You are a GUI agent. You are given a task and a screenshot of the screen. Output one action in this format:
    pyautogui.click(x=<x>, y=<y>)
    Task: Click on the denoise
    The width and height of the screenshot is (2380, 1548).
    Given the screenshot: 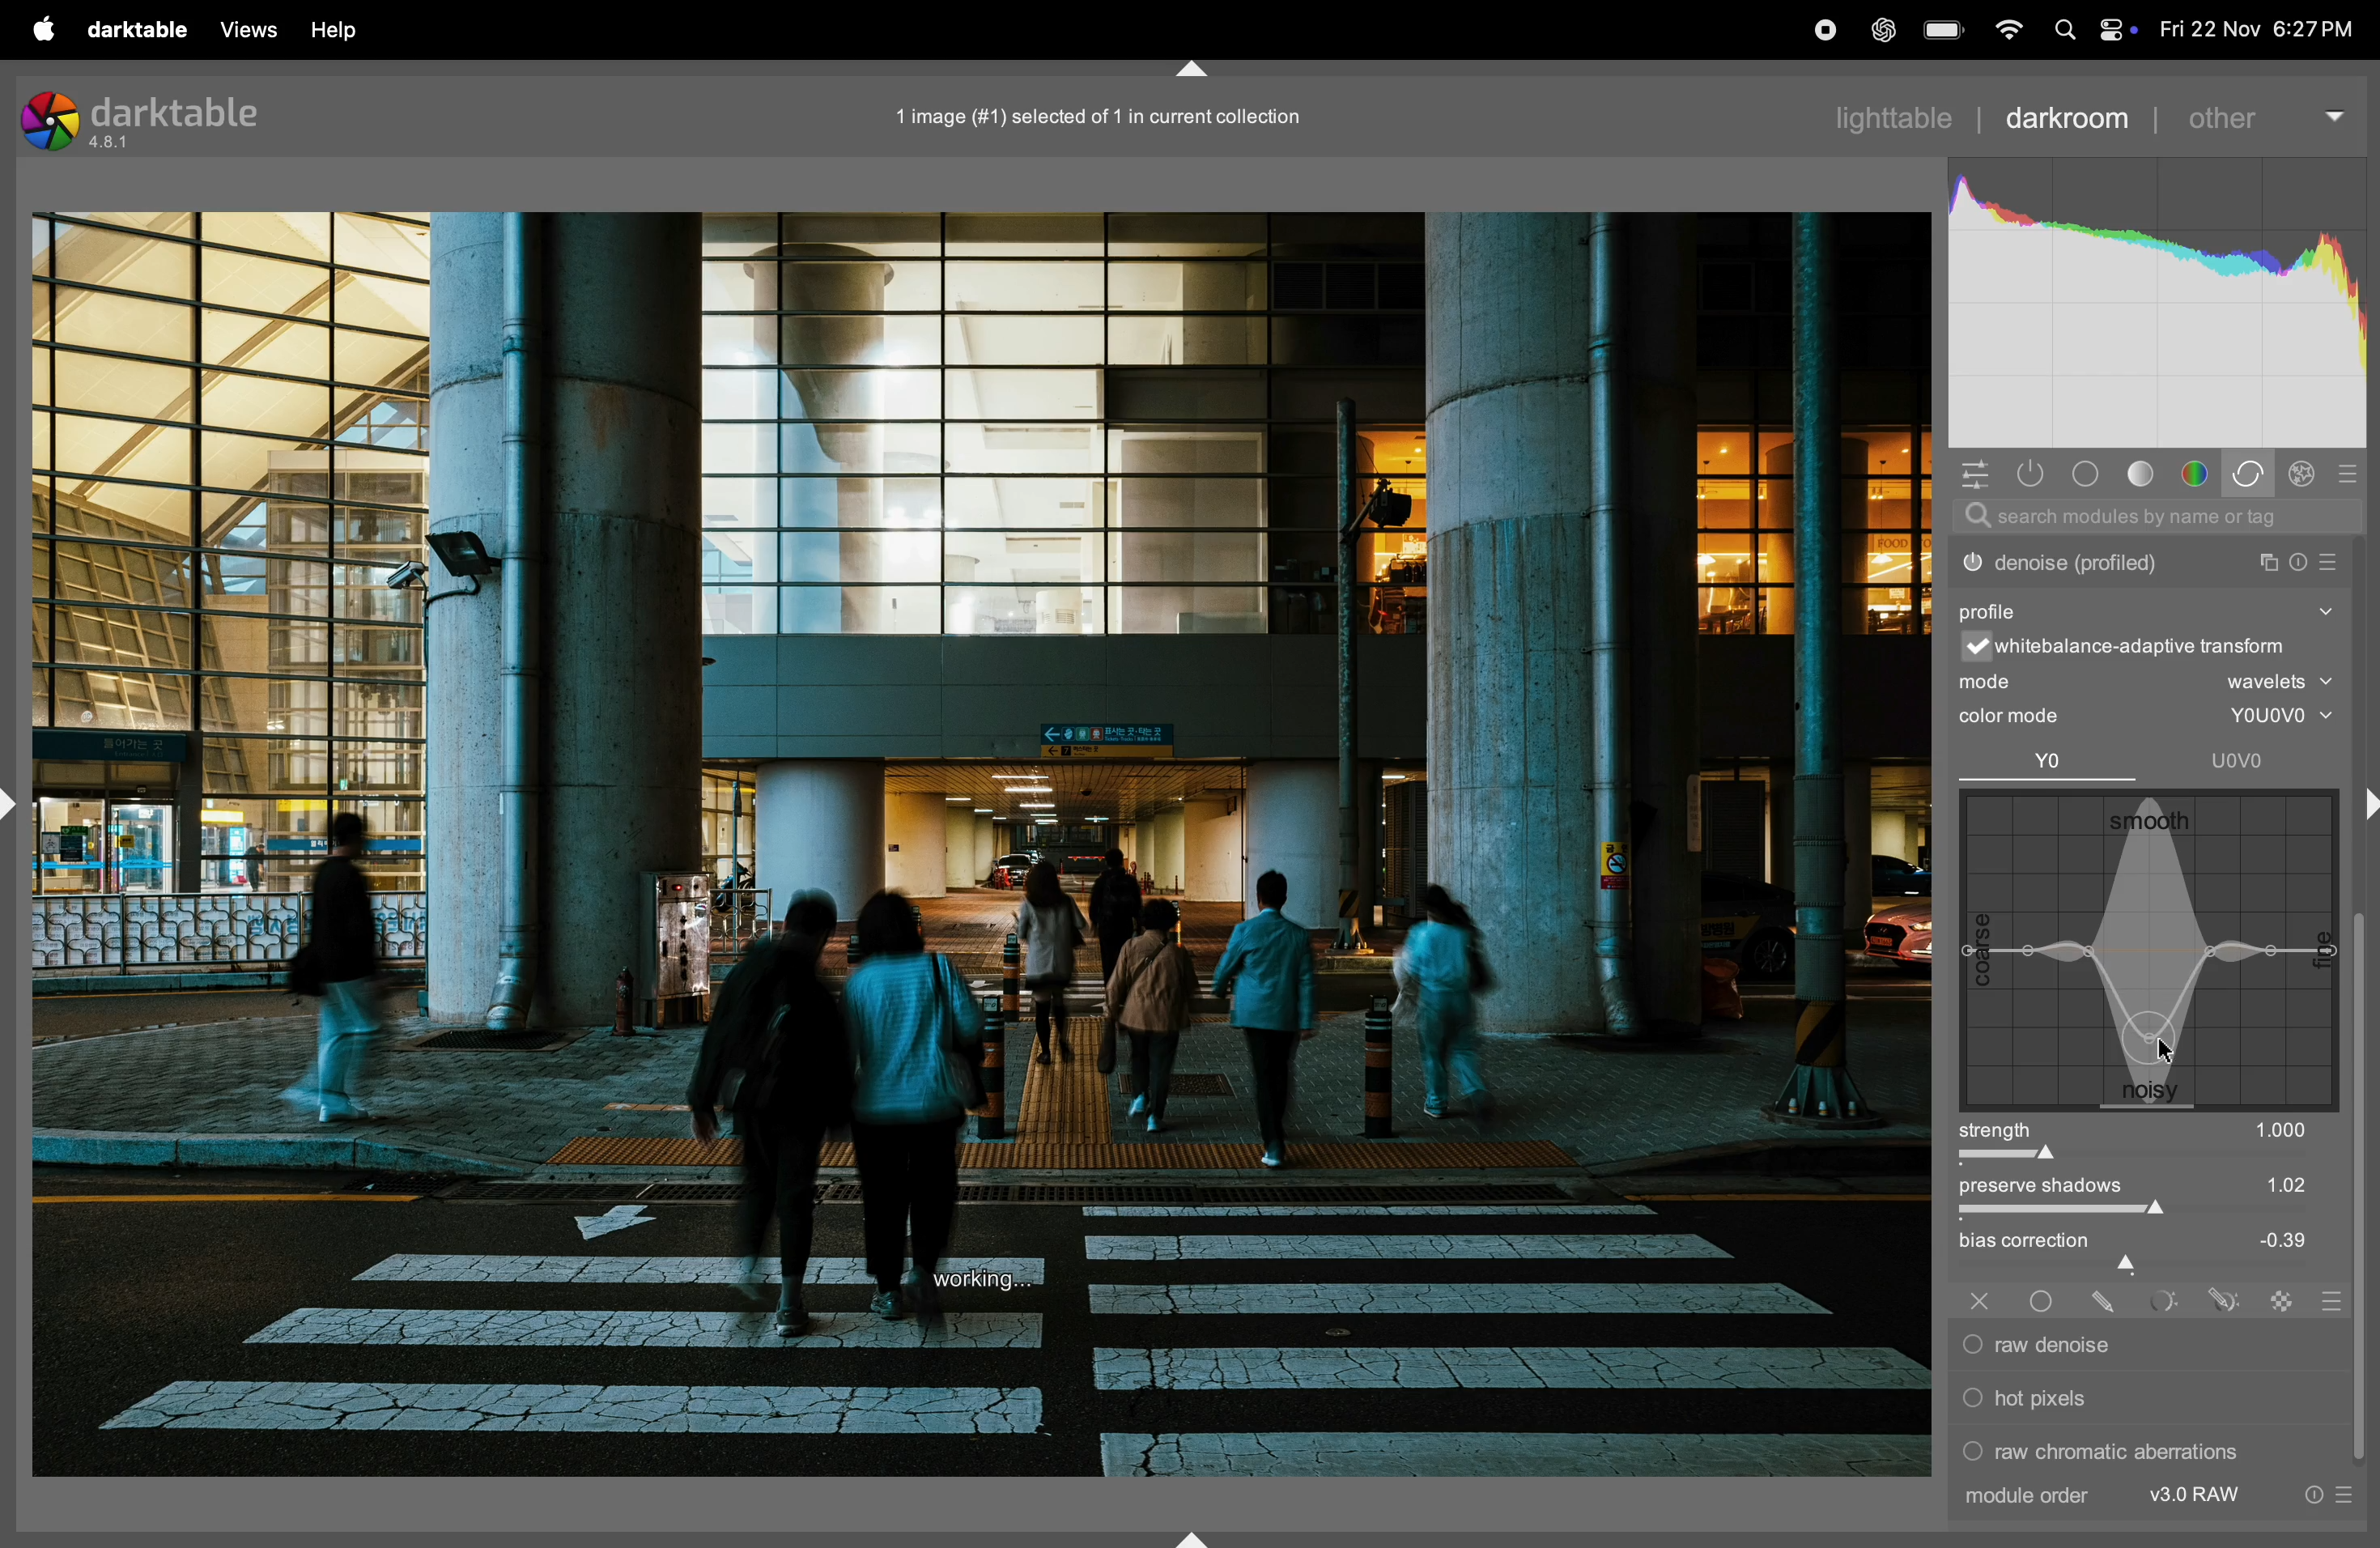 What is the action you would take?
    pyautogui.click(x=2117, y=563)
    